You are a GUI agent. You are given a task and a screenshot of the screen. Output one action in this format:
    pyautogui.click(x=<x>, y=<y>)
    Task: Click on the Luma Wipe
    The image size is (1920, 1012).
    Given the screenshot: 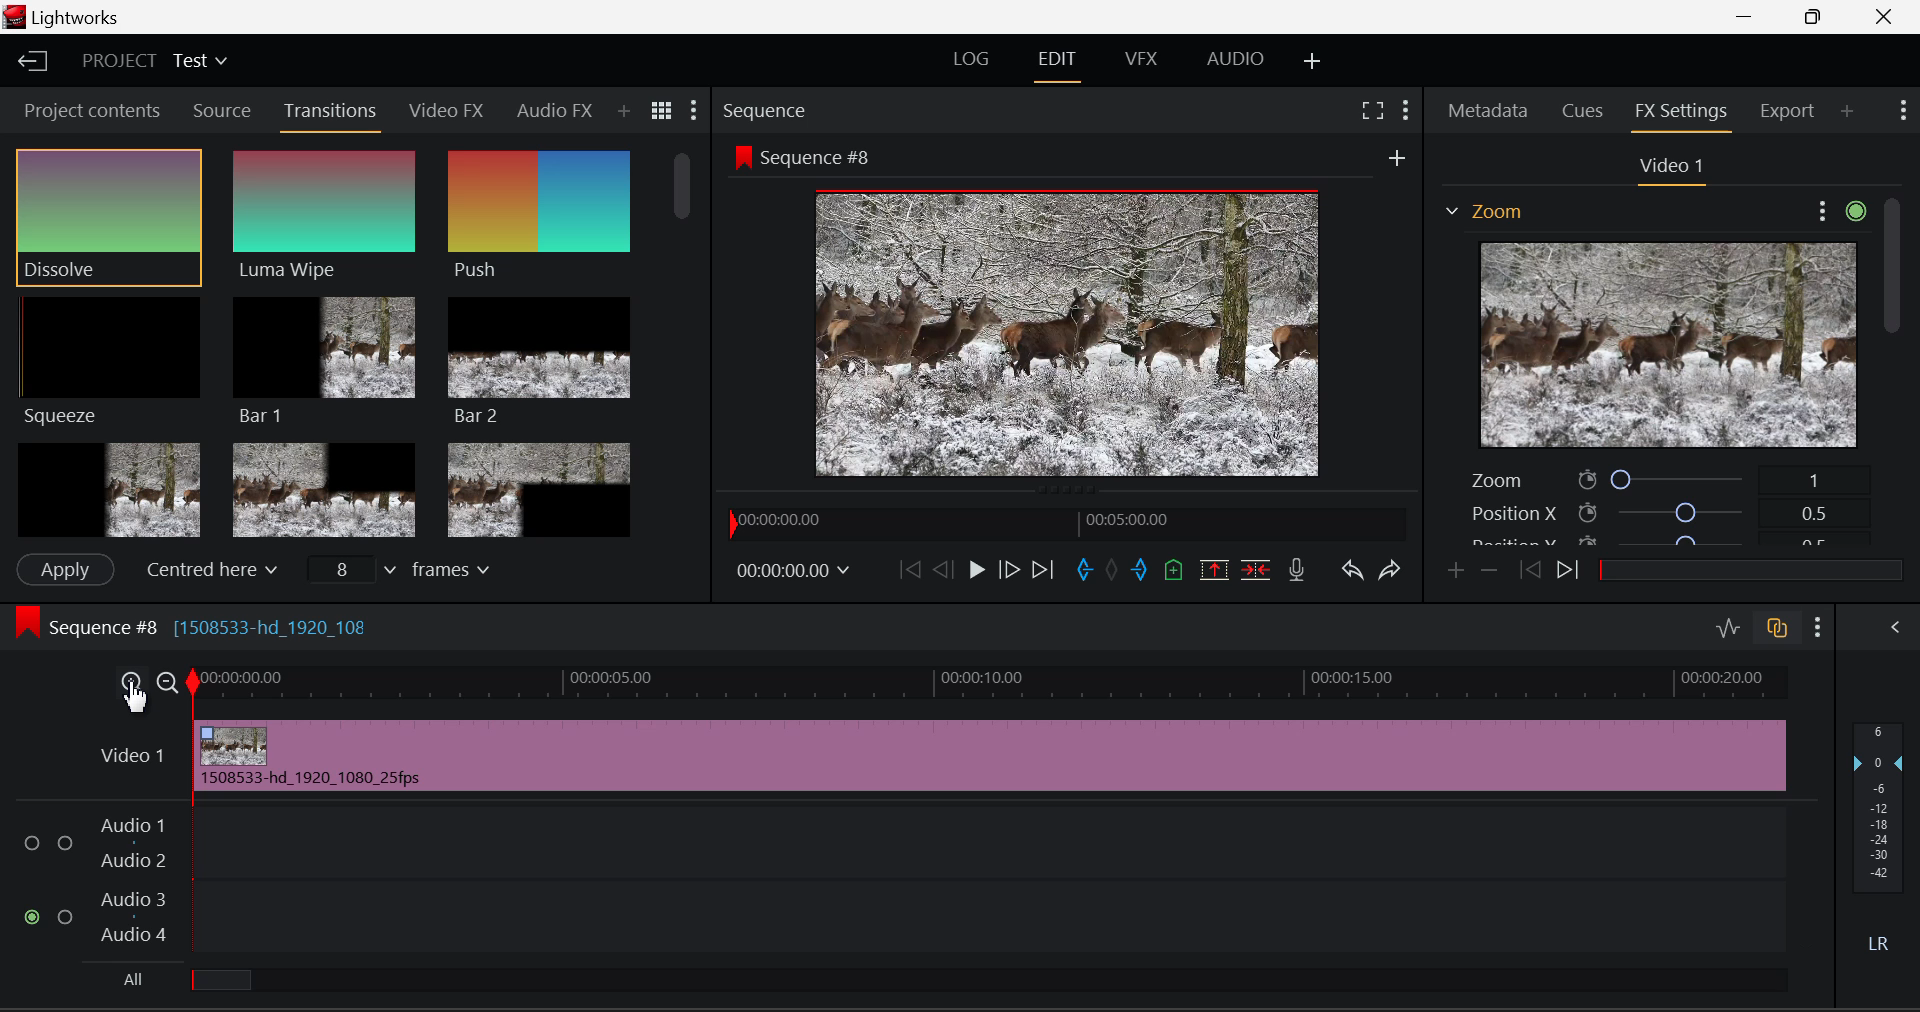 What is the action you would take?
    pyautogui.click(x=323, y=214)
    